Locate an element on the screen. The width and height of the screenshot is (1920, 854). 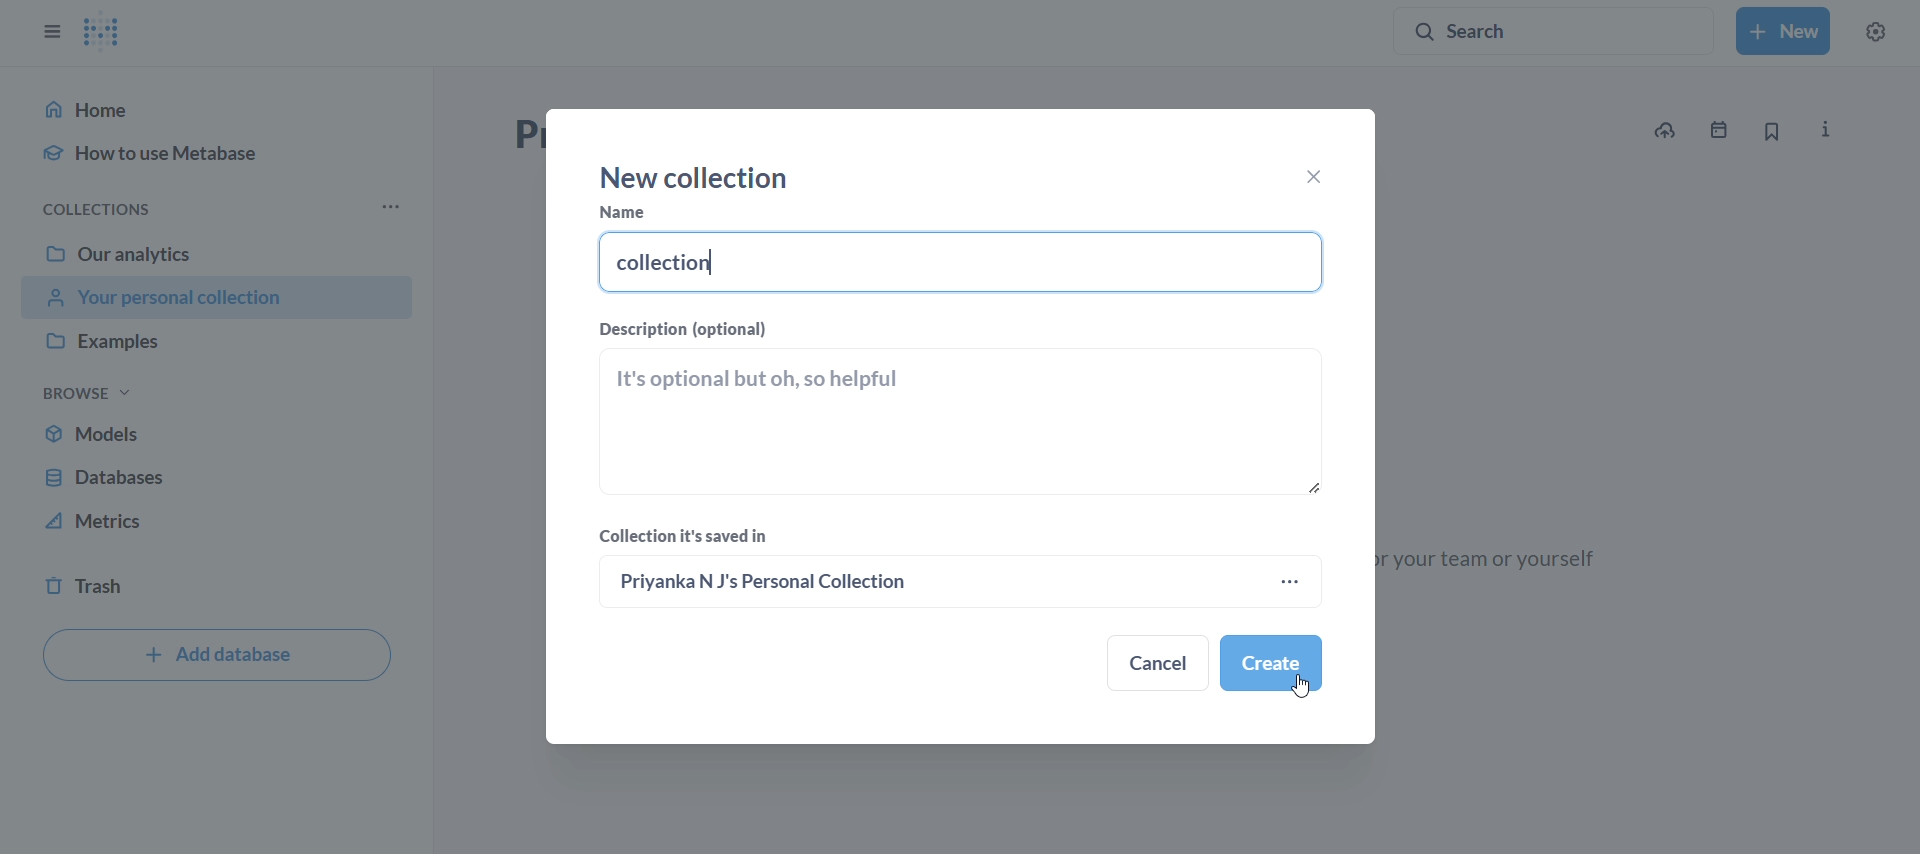
database is located at coordinates (216, 476).